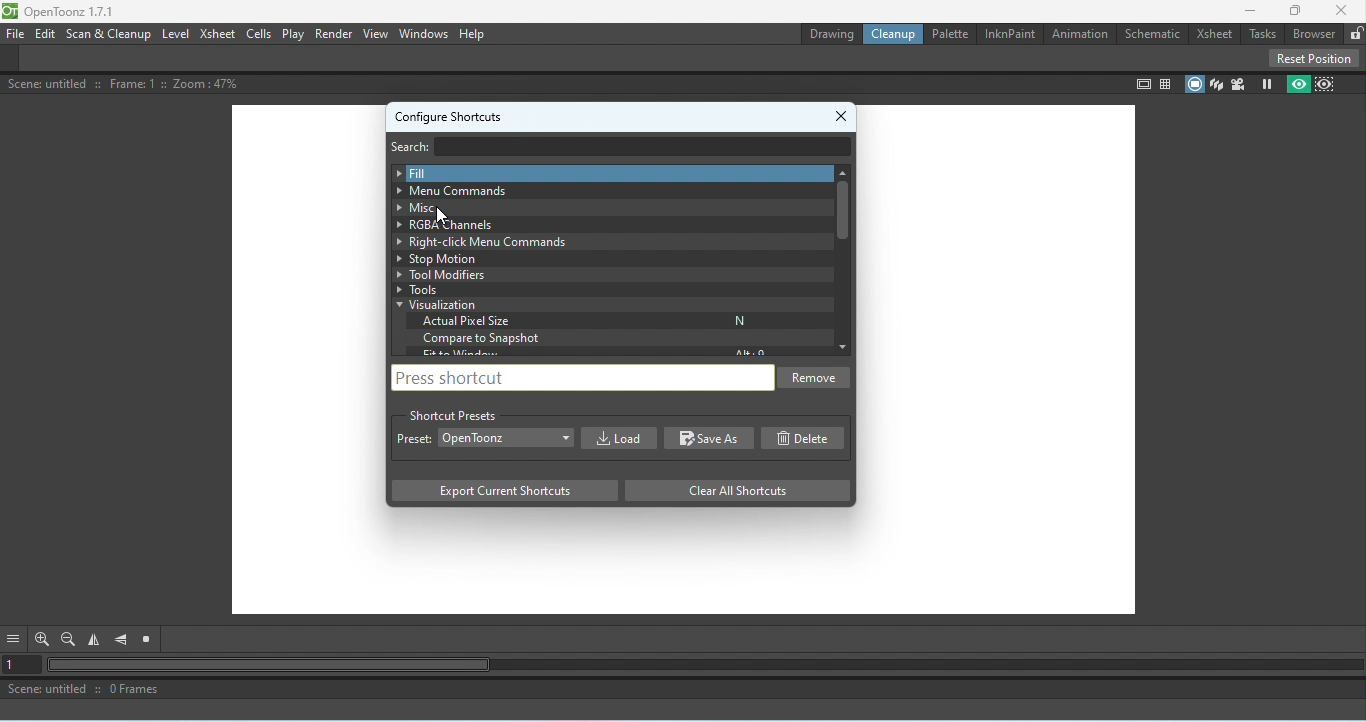 Image resolution: width=1366 pixels, height=722 pixels. Describe the element at coordinates (1342, 10) in the screenshot. I see `Close` at that location.